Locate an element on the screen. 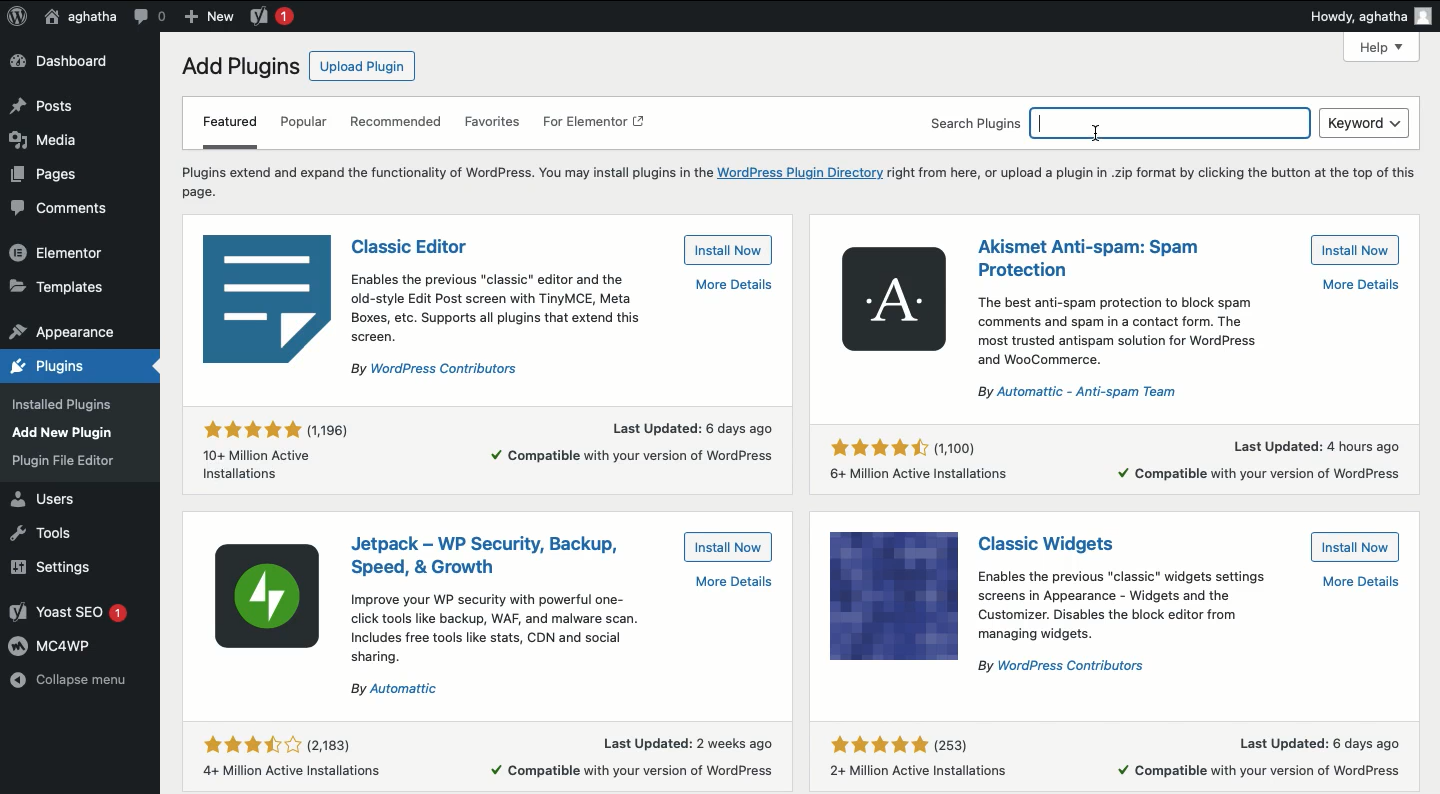 The width and height of the screenshot is (1440, 794). Icon is located at coordinates (894, 595).